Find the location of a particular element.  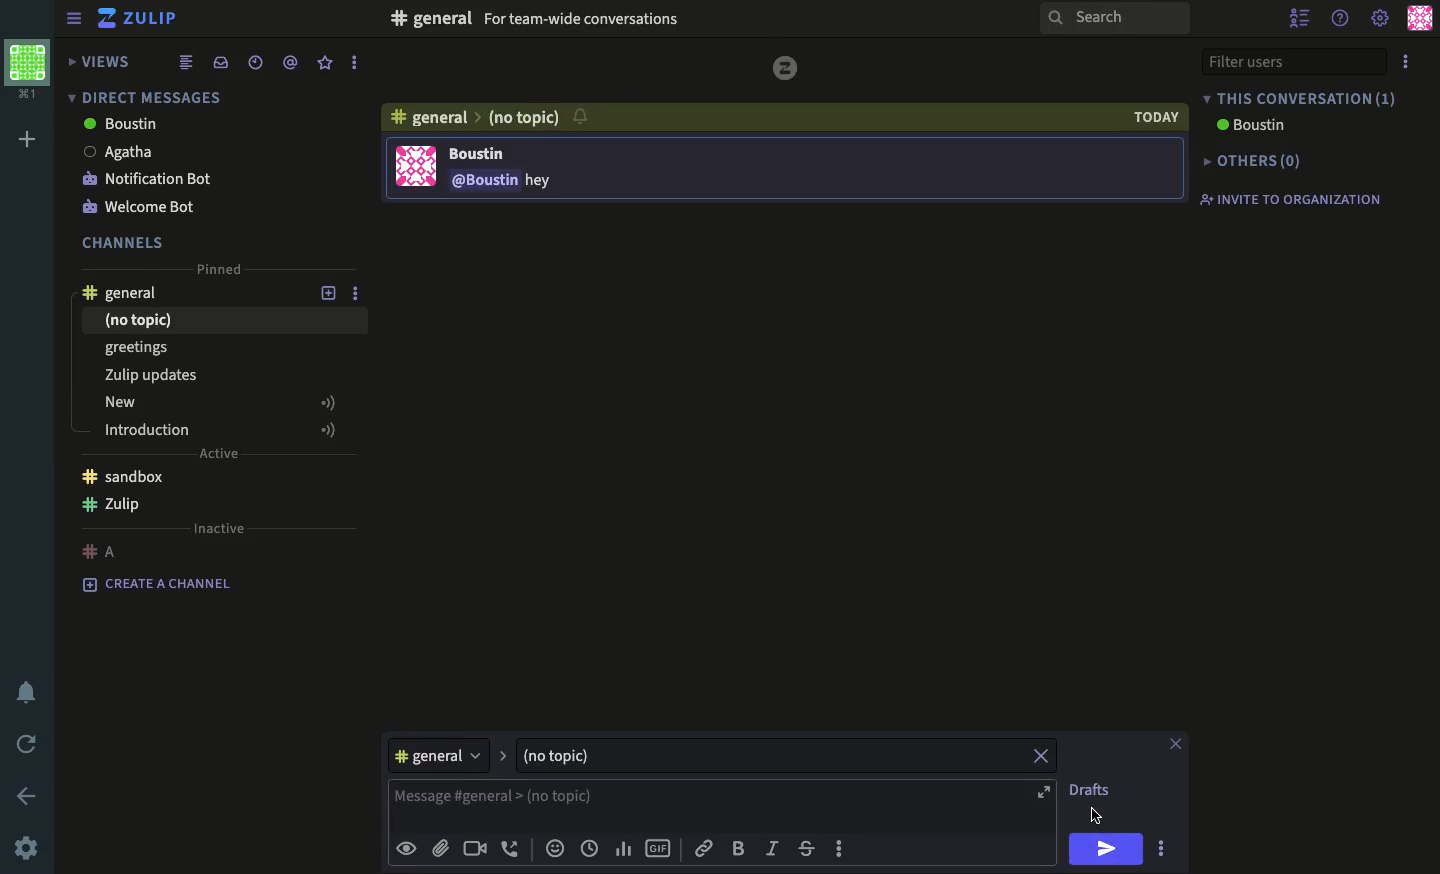

link is located at coordinates (701, 848).